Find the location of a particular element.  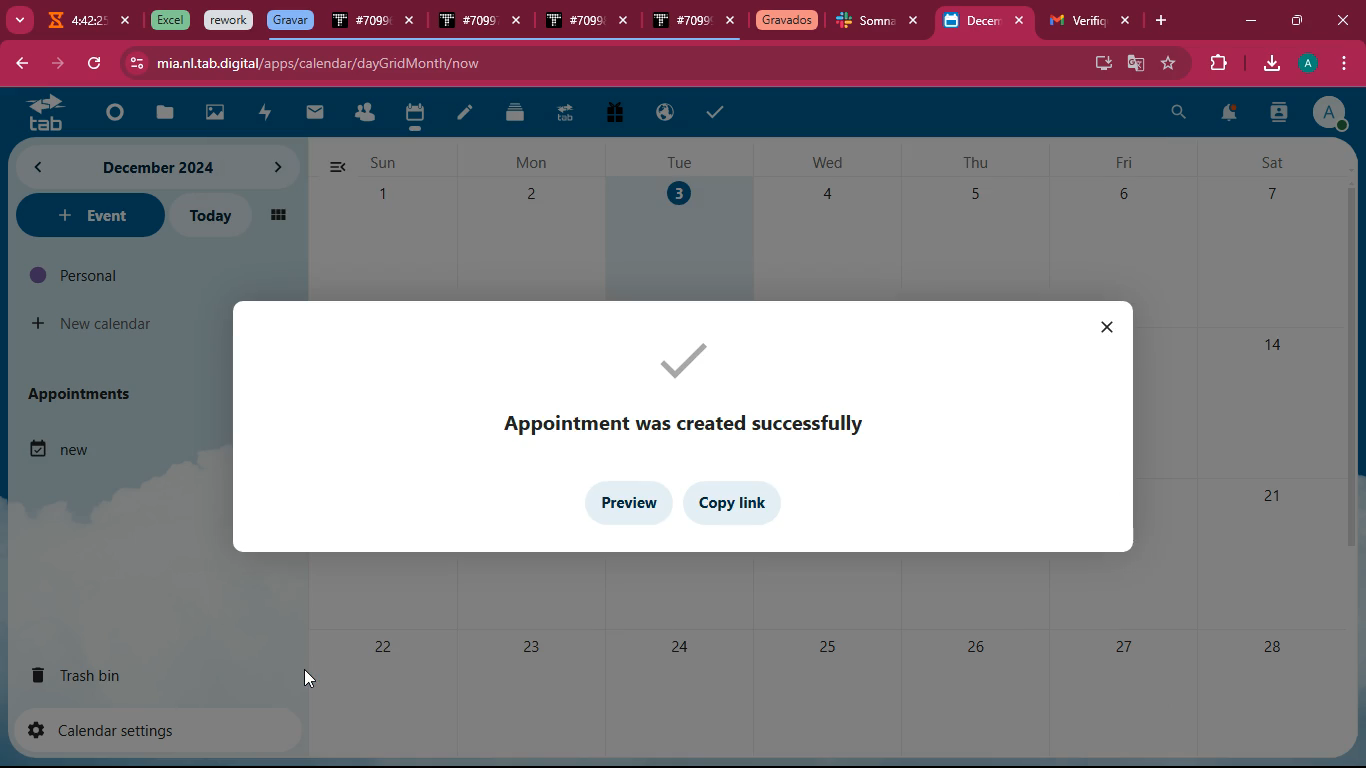

gift is located at coordinates (613, 114).